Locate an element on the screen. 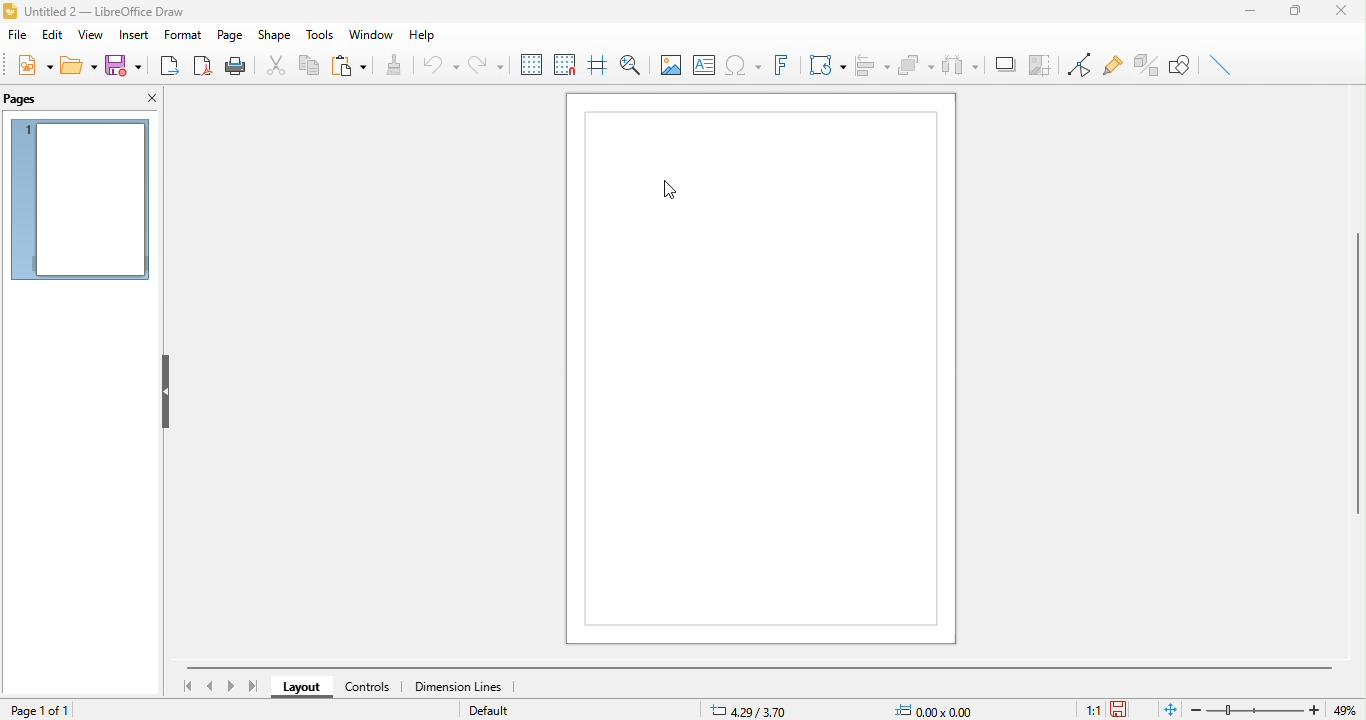 This screenshot has width=1366, height=720. cursor  is located at coordinates (671, 191).